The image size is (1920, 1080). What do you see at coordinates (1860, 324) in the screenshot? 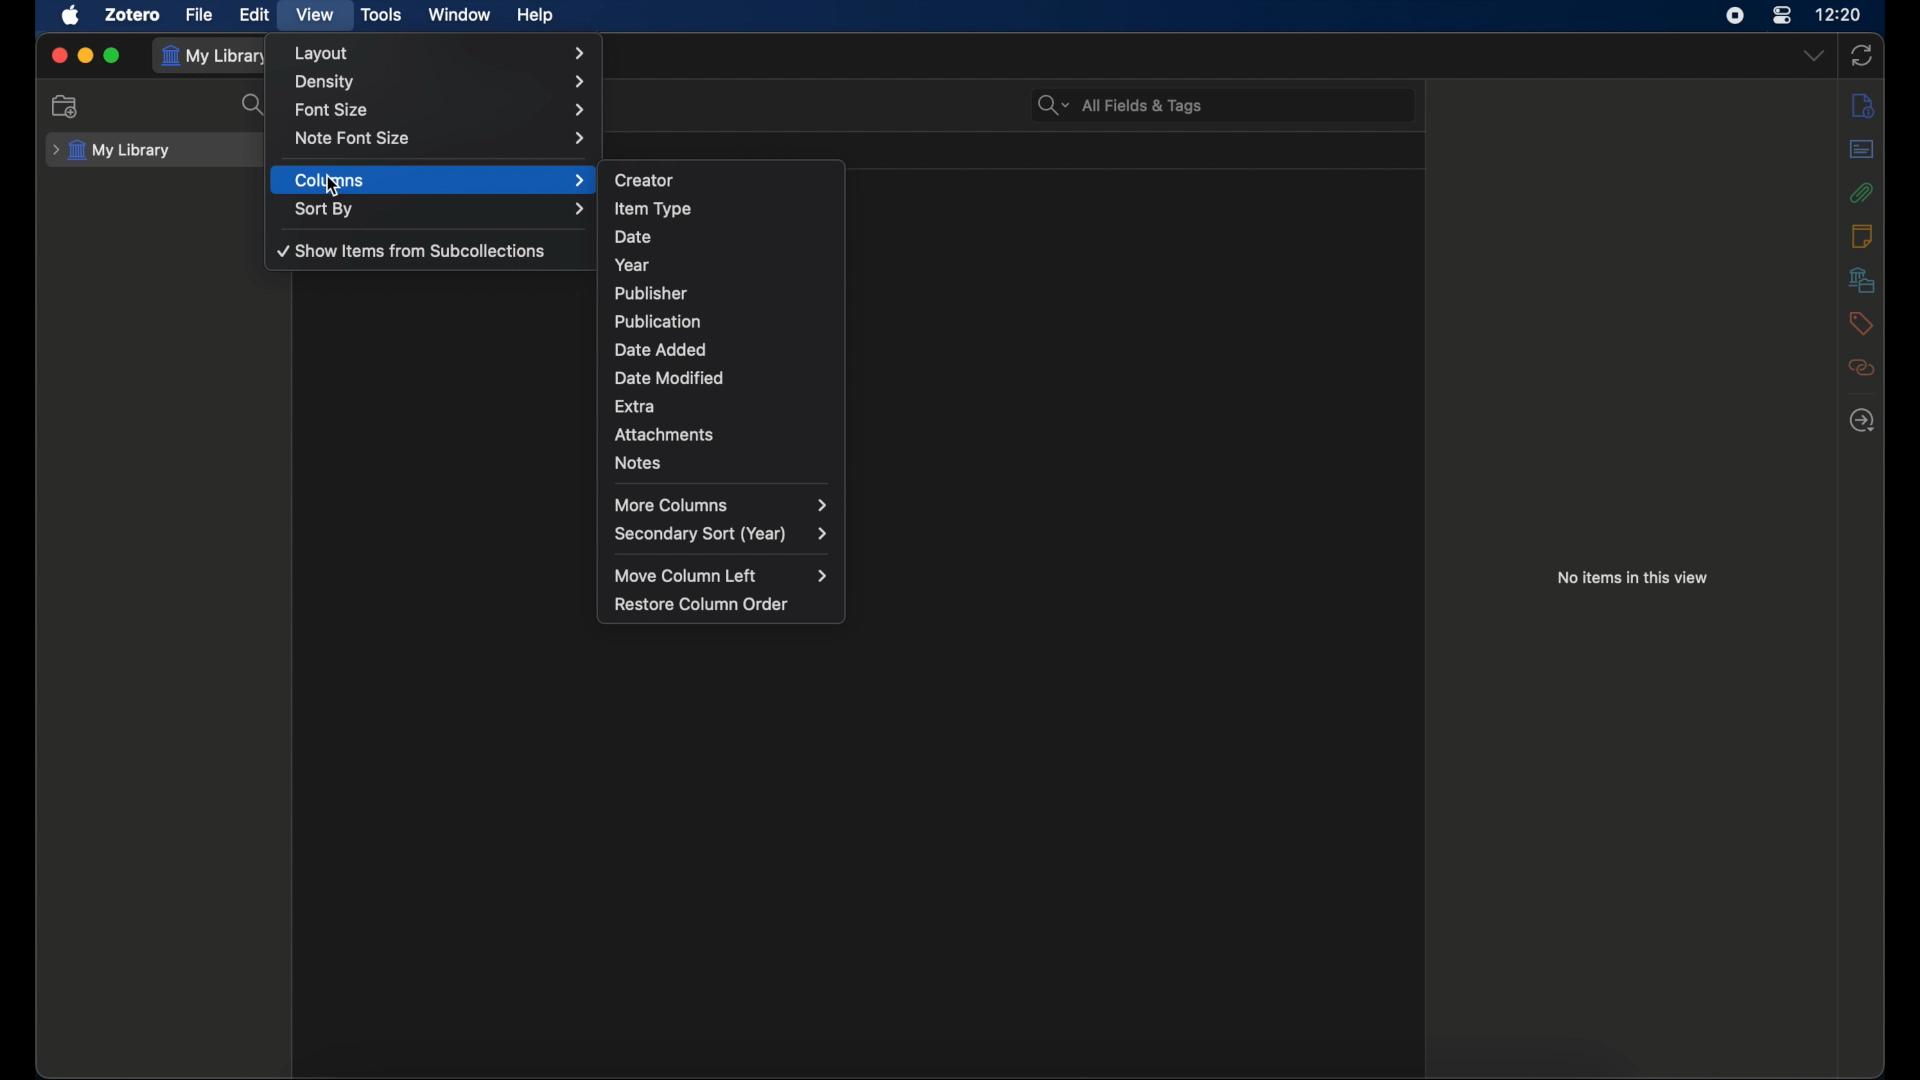
I see `tags` at bounding box center [1860, 324].